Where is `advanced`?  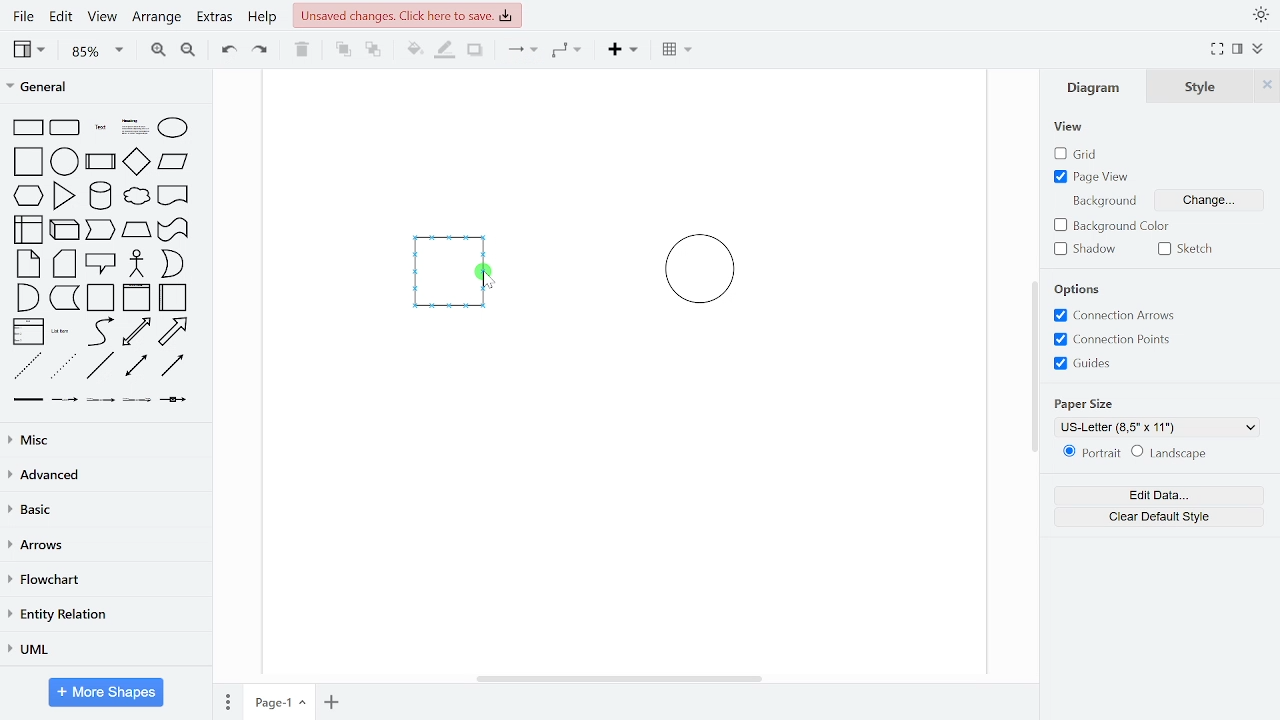
advanced is located at coordinates (102, 474).